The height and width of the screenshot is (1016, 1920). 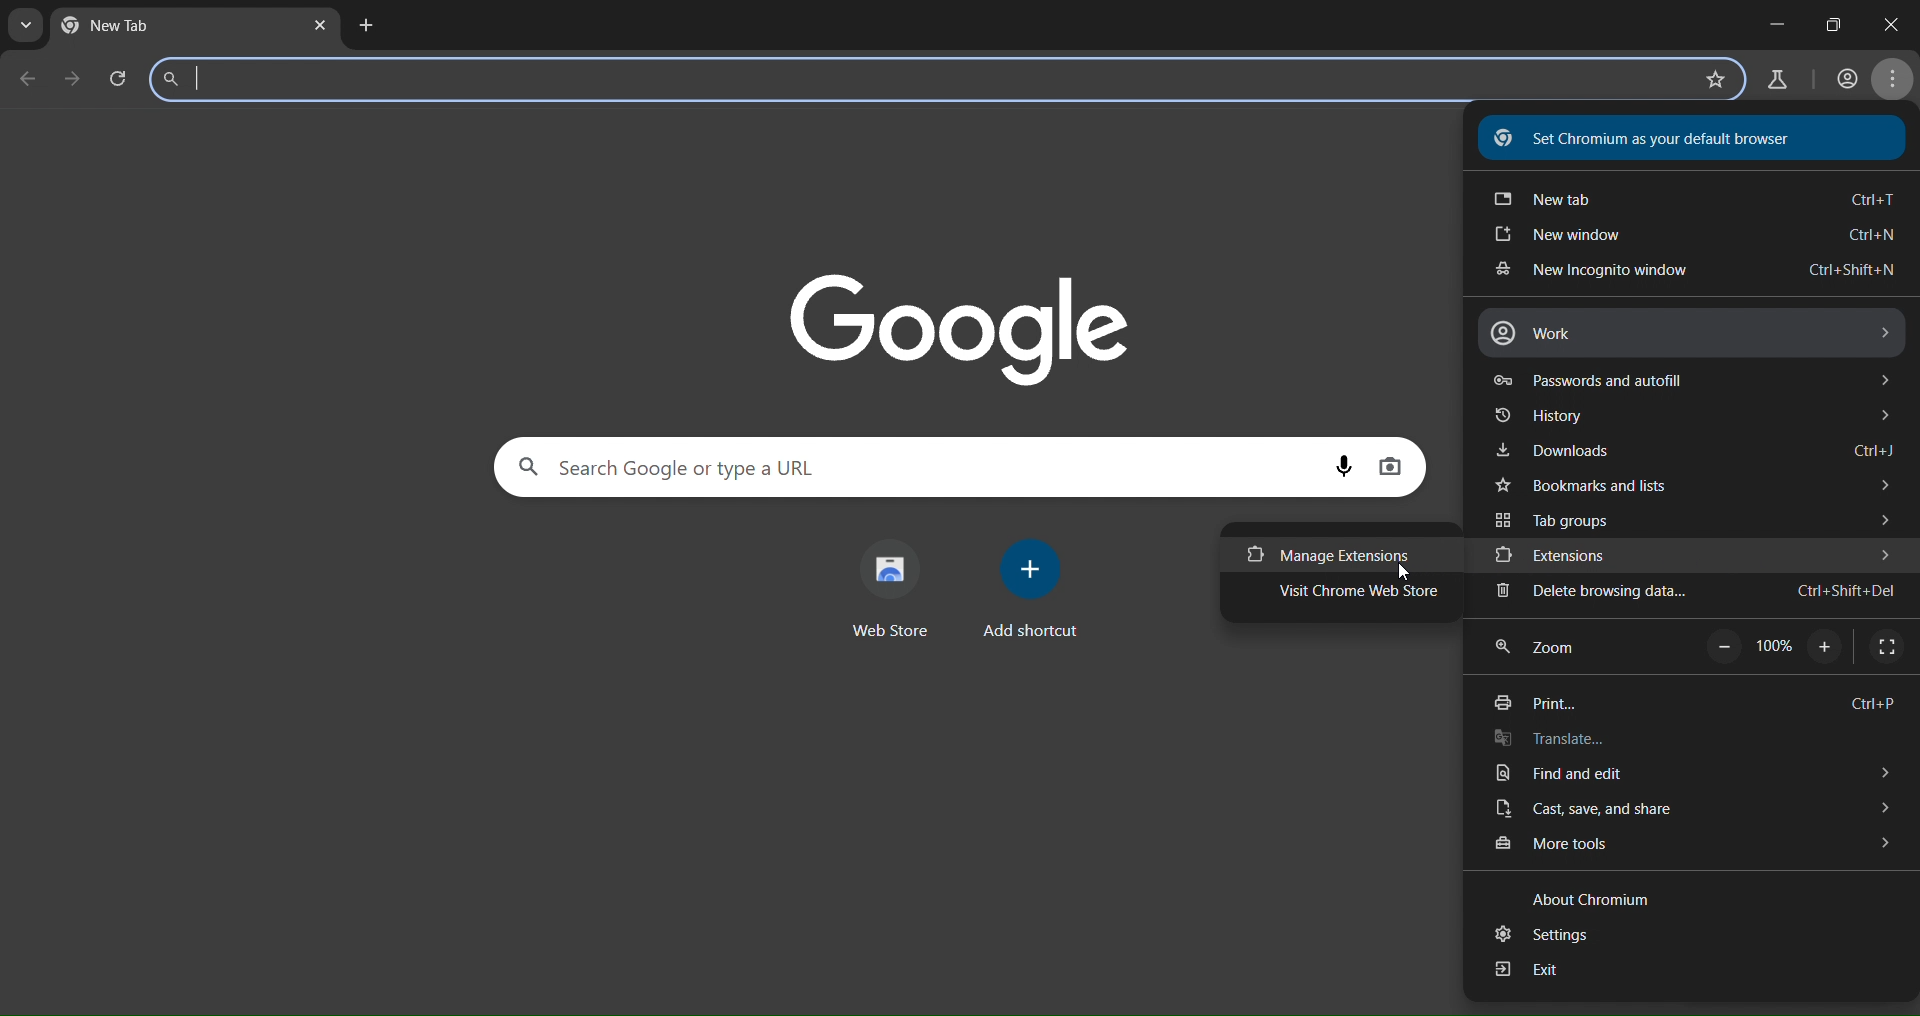 What do you see at coordinates (1692, 198) in the screenshot?
I see `new tab` at bounding box center [1692, 198].